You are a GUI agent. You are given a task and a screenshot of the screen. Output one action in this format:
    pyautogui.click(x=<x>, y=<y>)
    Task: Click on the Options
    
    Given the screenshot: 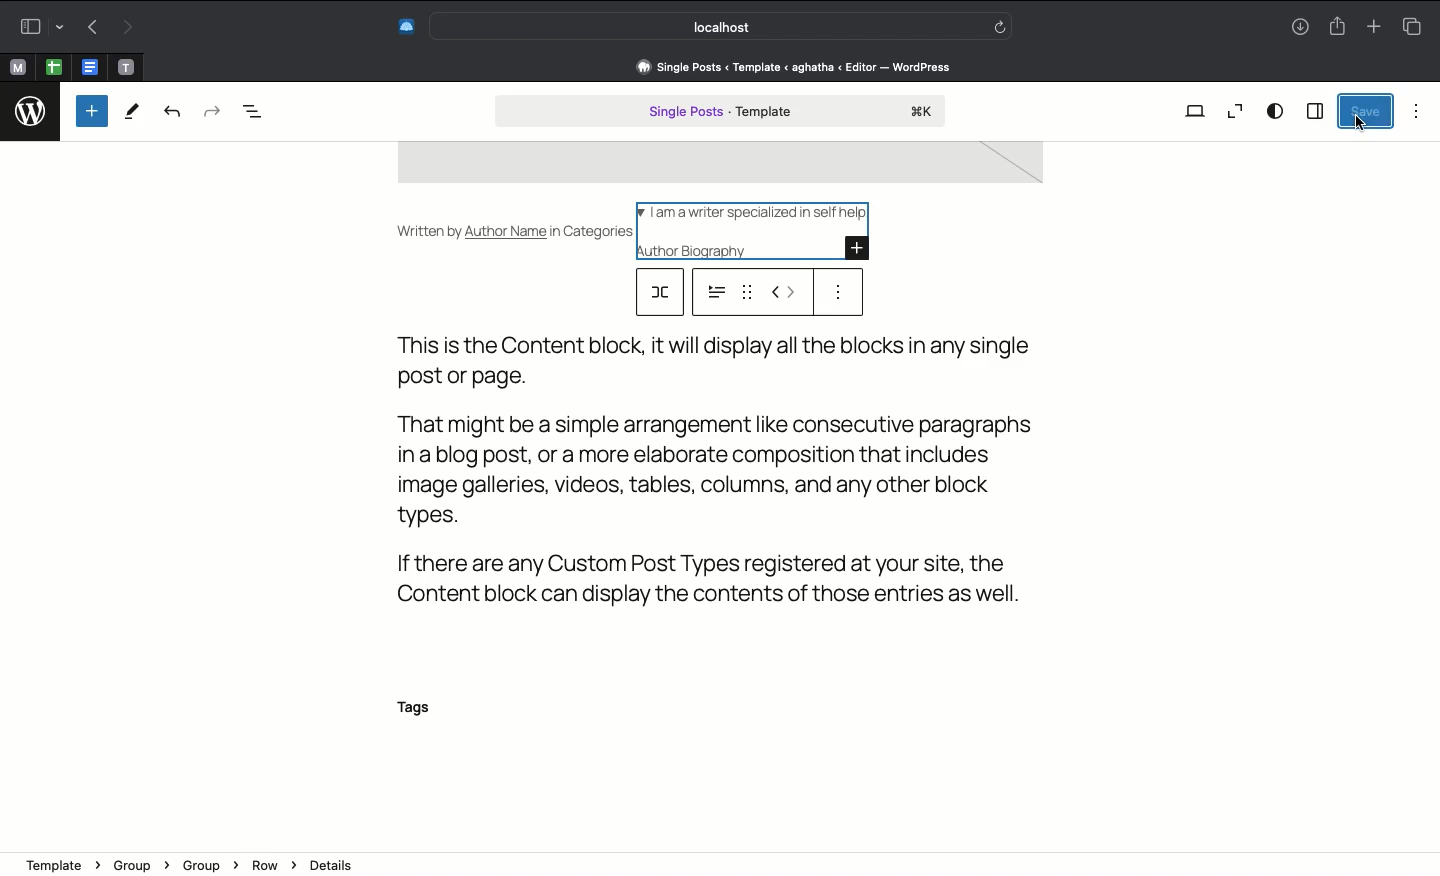 What is the action you would take?
    pyautogui.click(x=1416, y=110)
    